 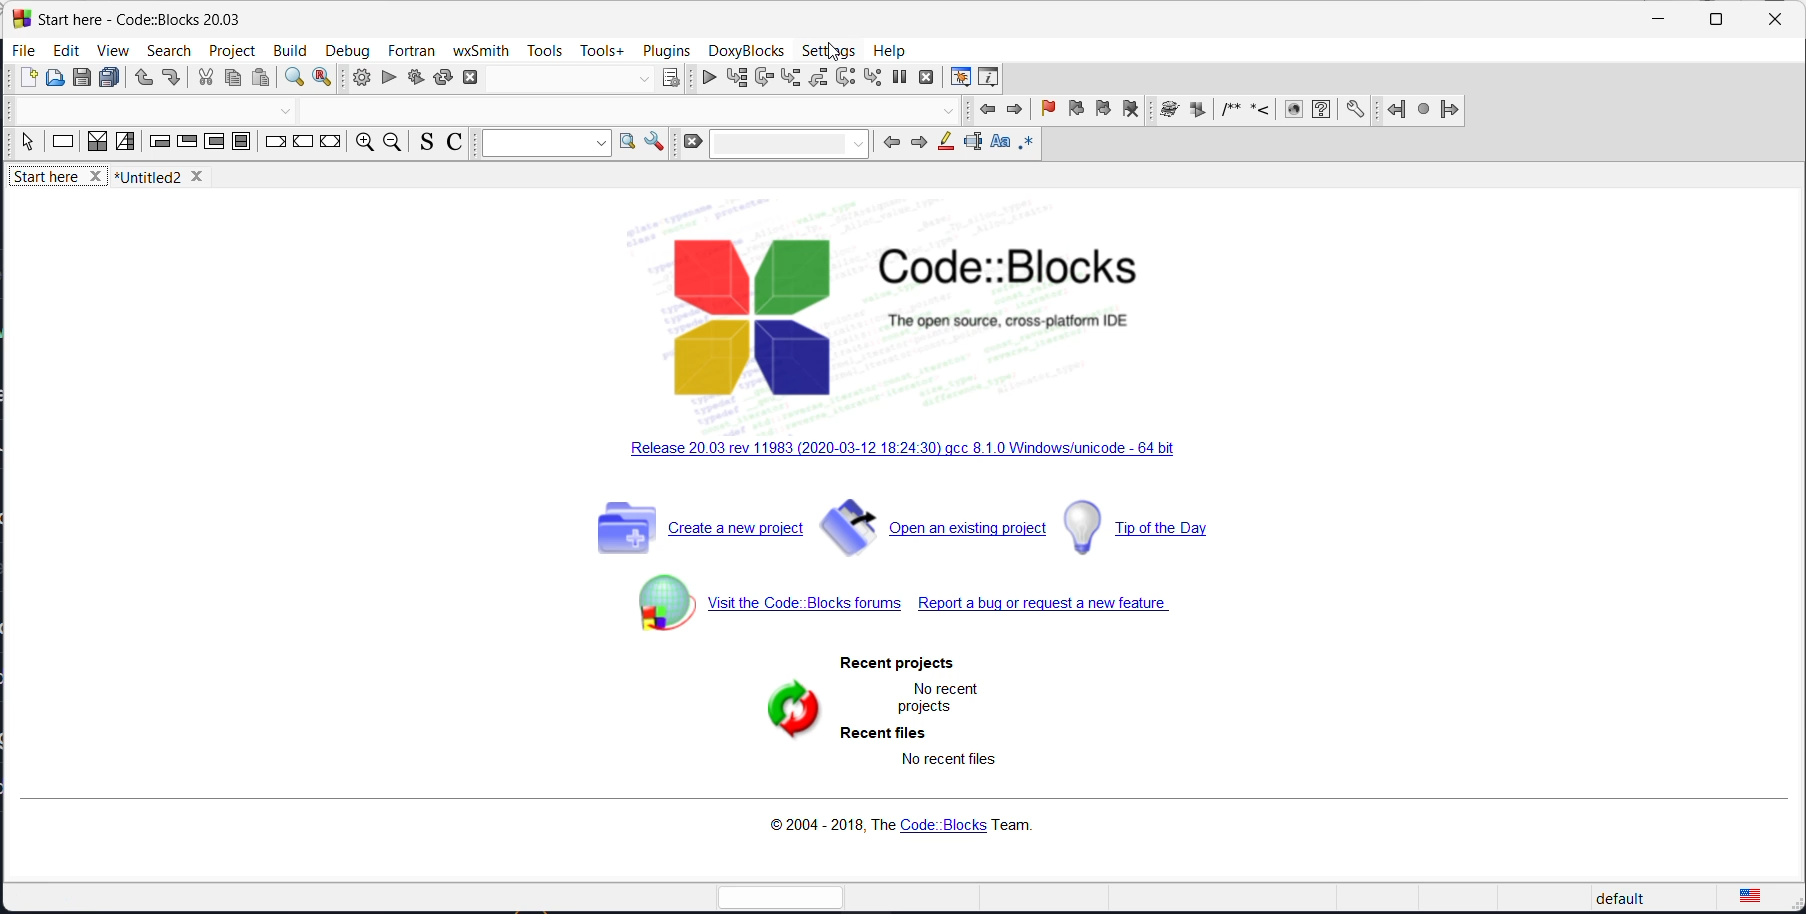 I want to click on option window, so click(x=627, y=144).